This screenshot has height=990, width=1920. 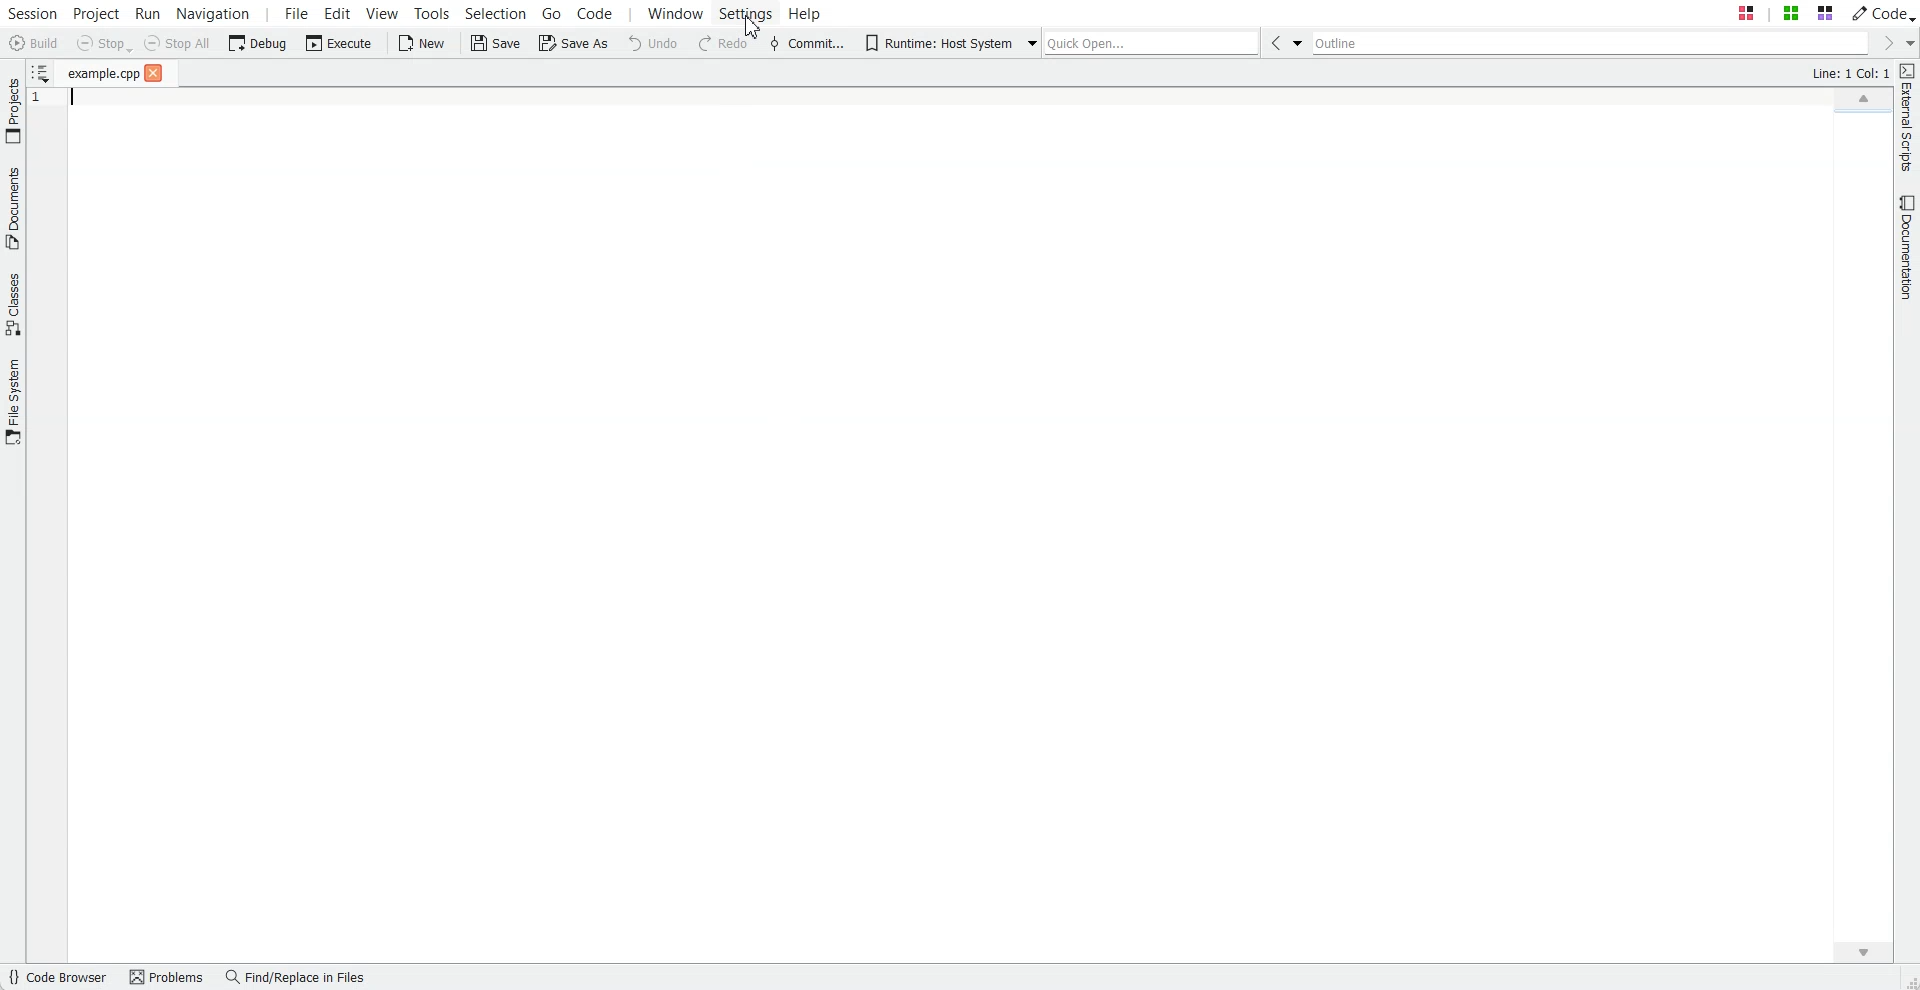 What do you see at coordinates (258, 42) in the screenshot?
I see `Debug` at bounding box center [258, 42].